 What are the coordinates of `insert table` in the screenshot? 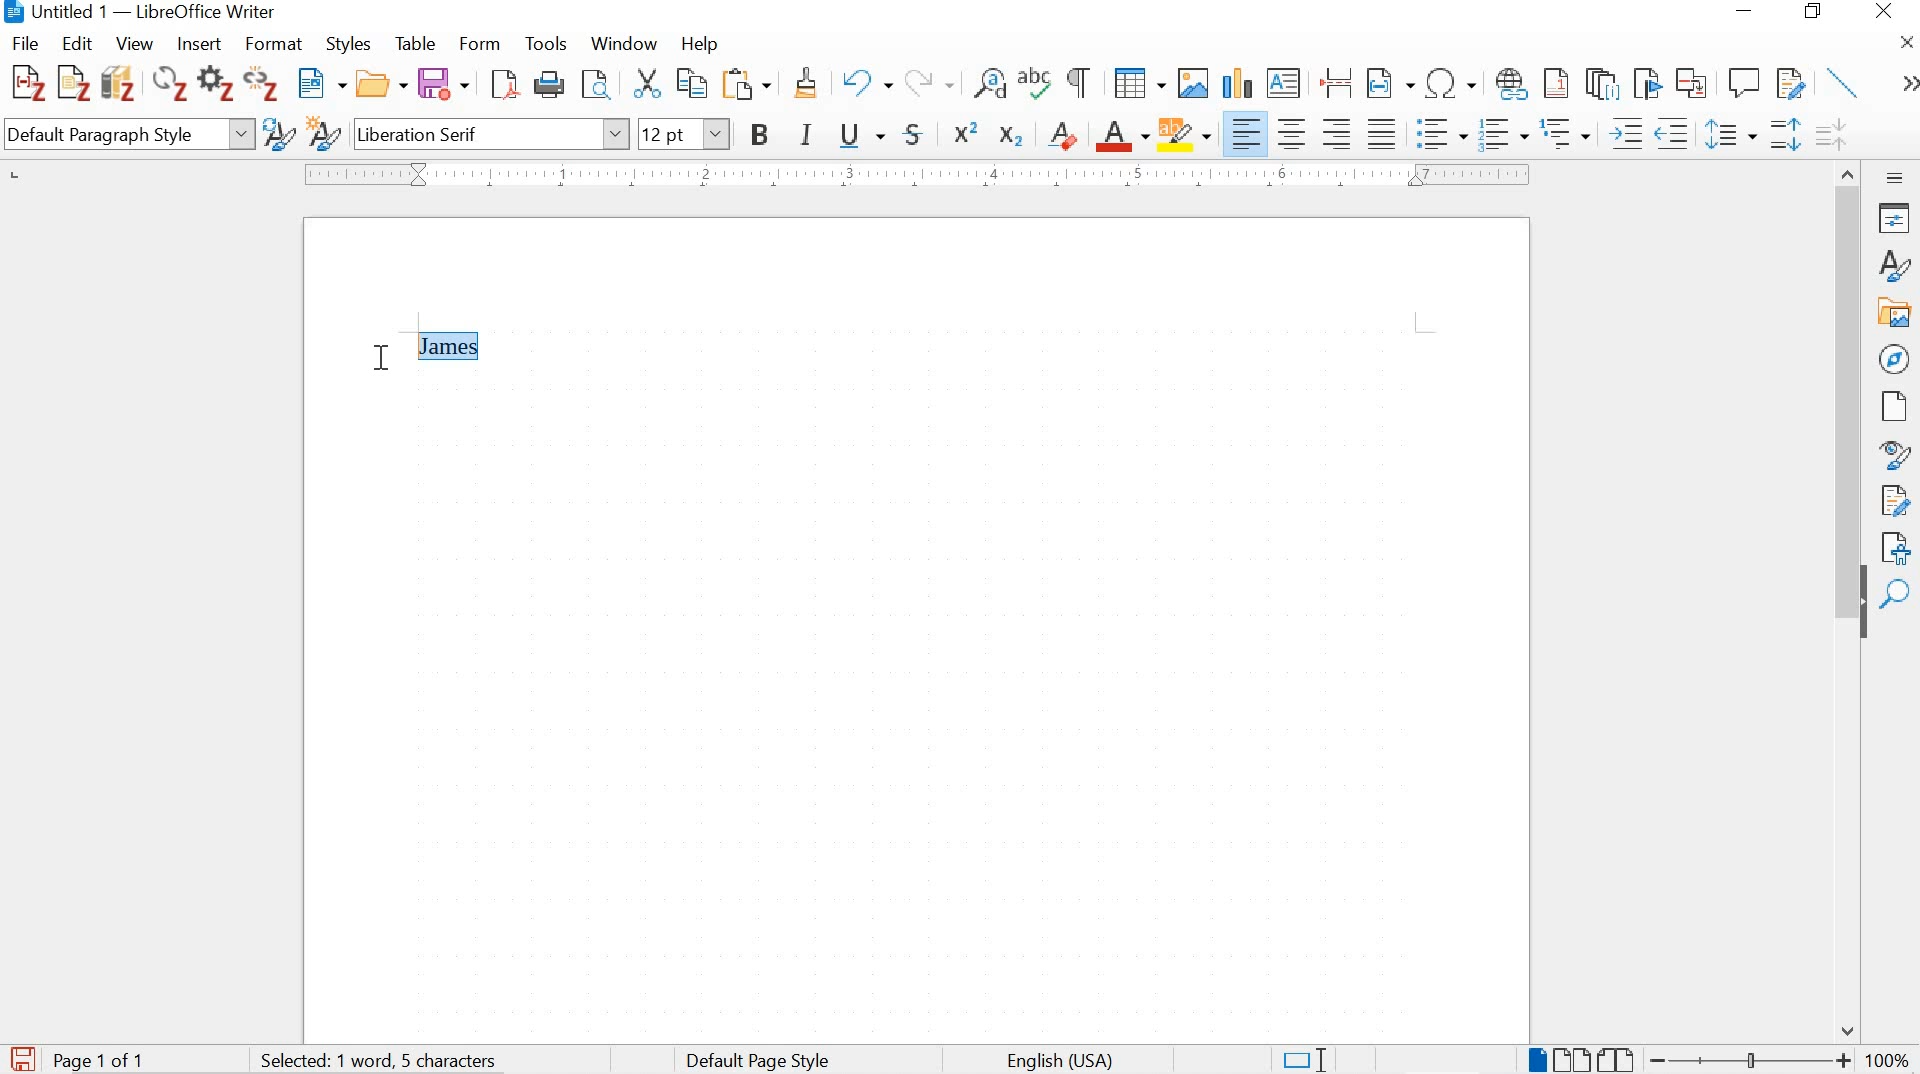 It's located at (1139, 84).